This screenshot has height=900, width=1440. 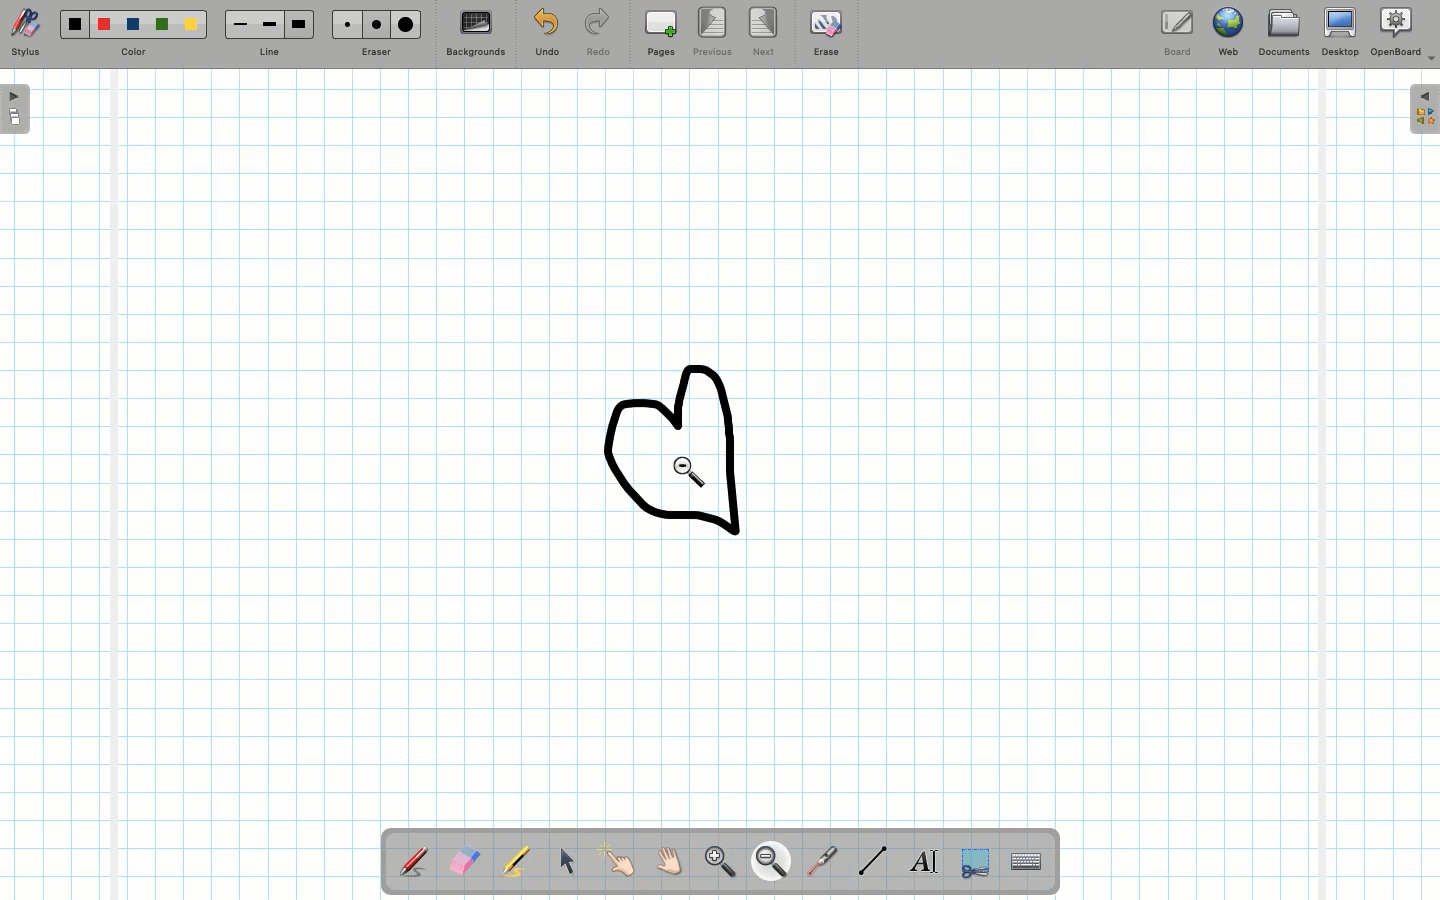 I want to click on Undo, so click(x=547, y=34).